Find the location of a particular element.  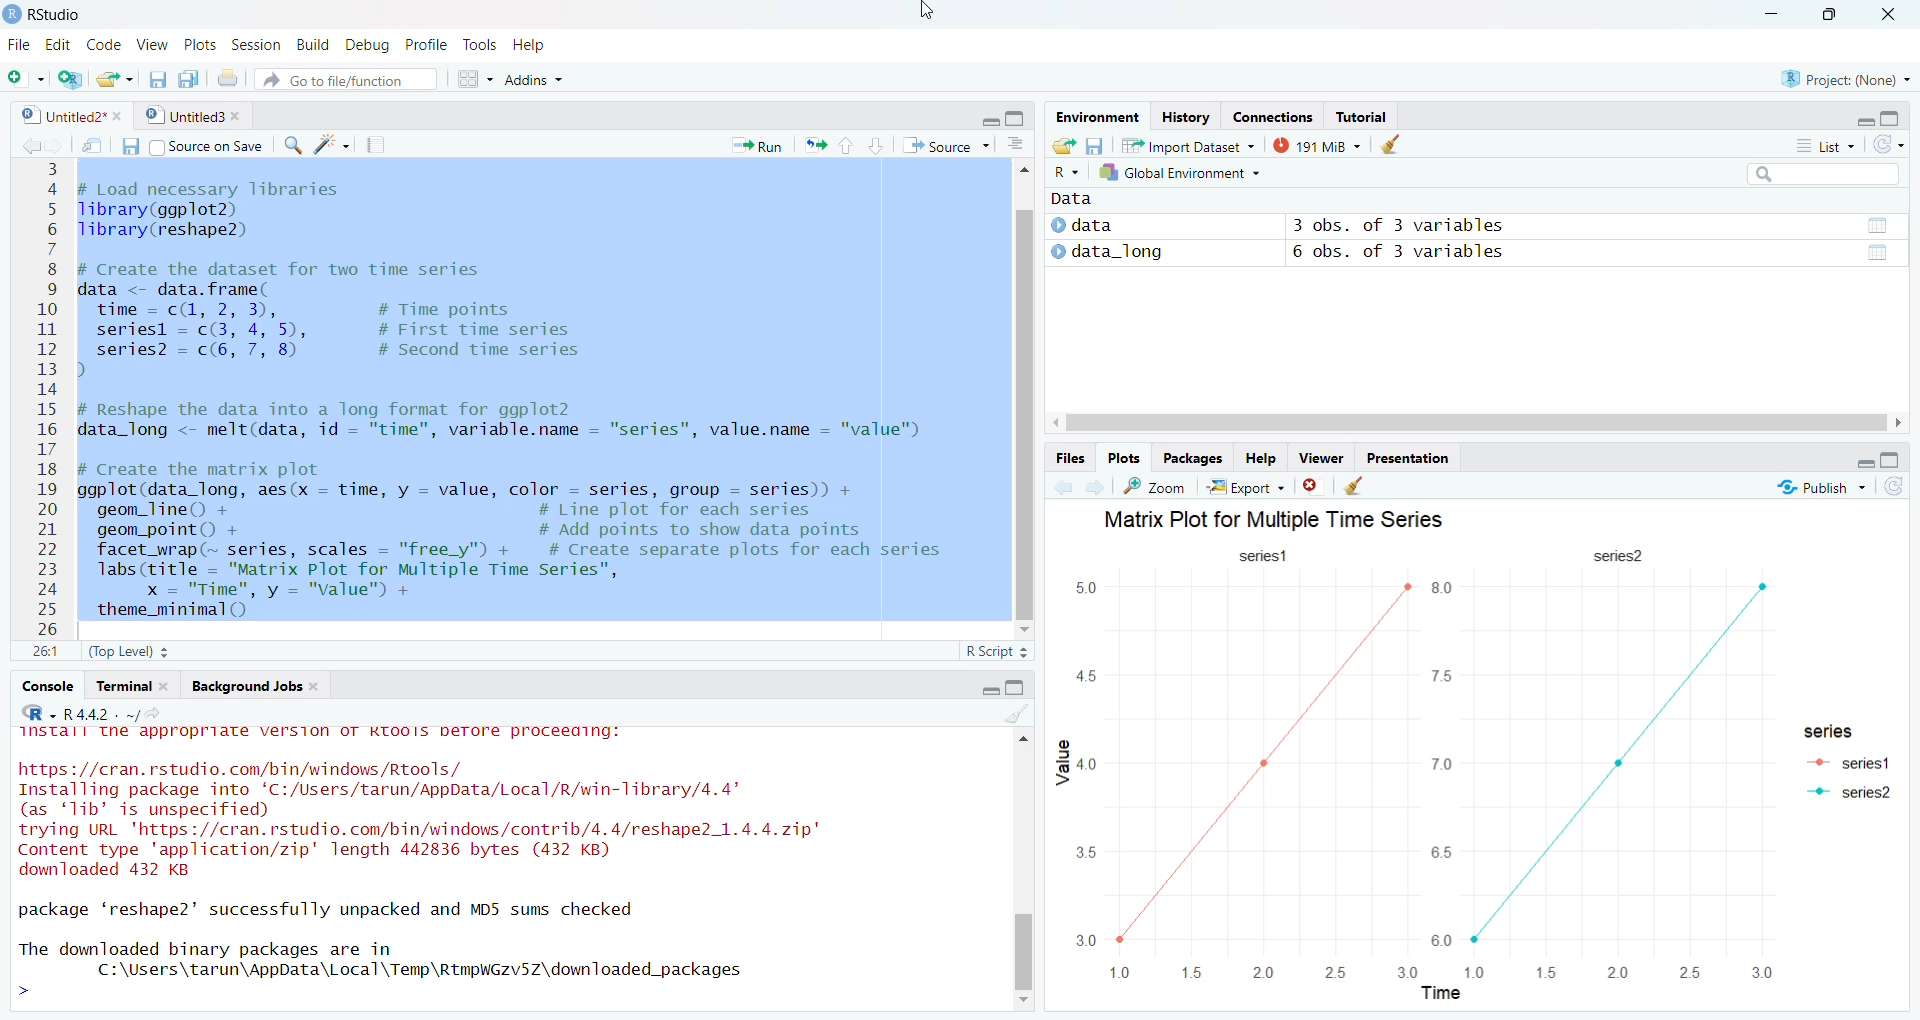

Scroll down is located at coordinates (1025, 1001).